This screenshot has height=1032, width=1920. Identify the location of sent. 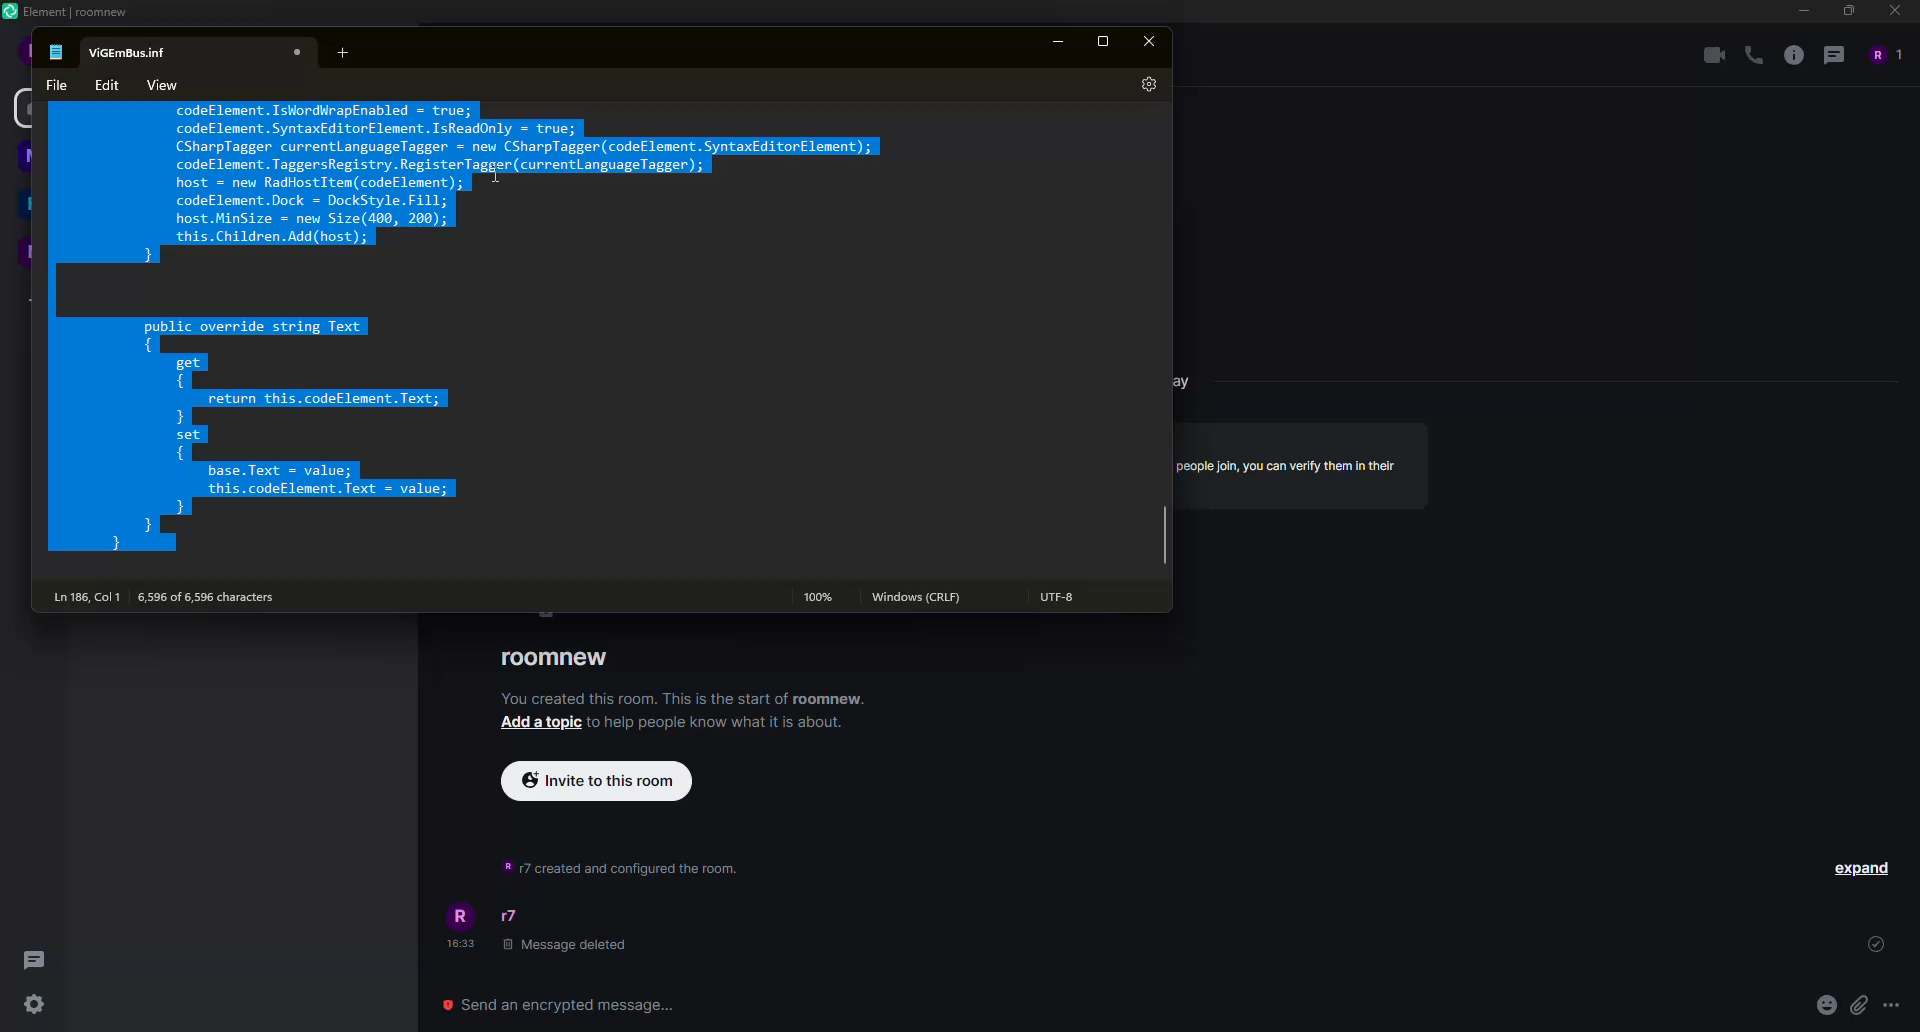
(1873, 946).